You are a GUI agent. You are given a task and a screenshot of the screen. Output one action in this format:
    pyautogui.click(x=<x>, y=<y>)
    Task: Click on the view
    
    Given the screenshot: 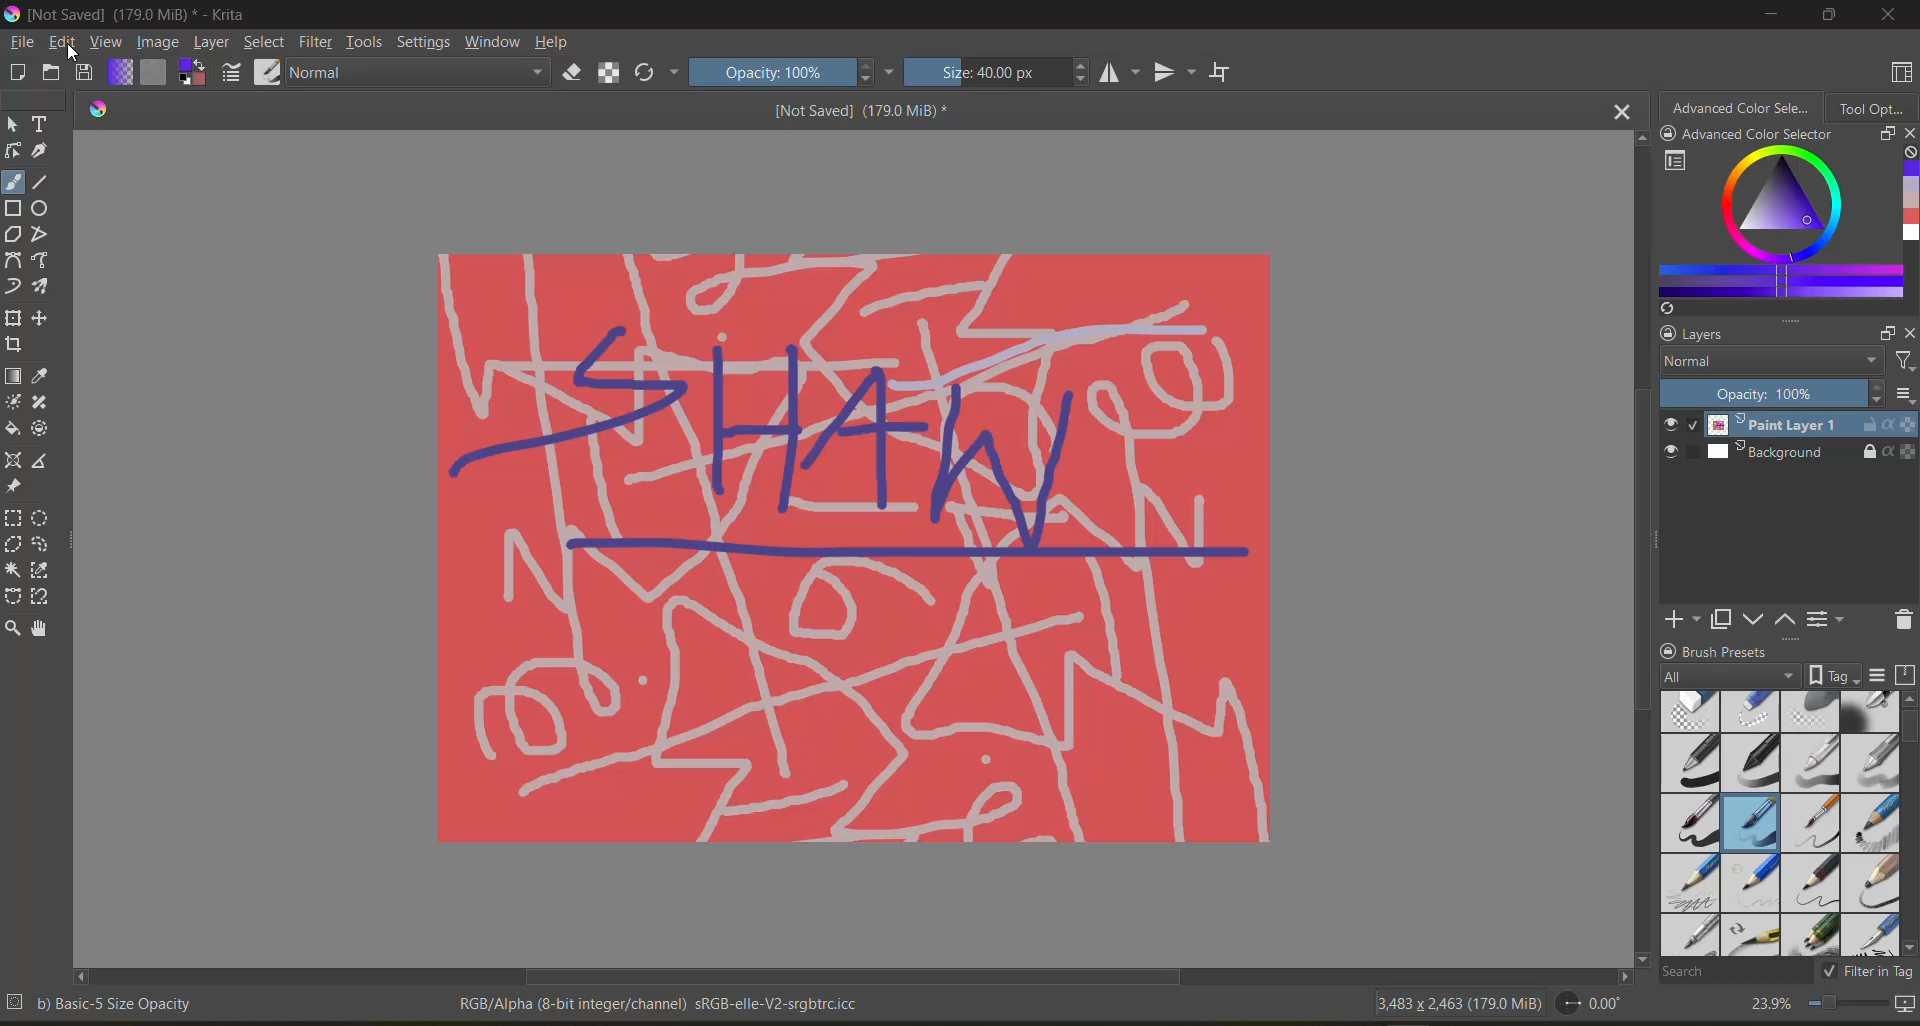 What is the action you would take?
    pyautogui.click(x=108, y=42)
    